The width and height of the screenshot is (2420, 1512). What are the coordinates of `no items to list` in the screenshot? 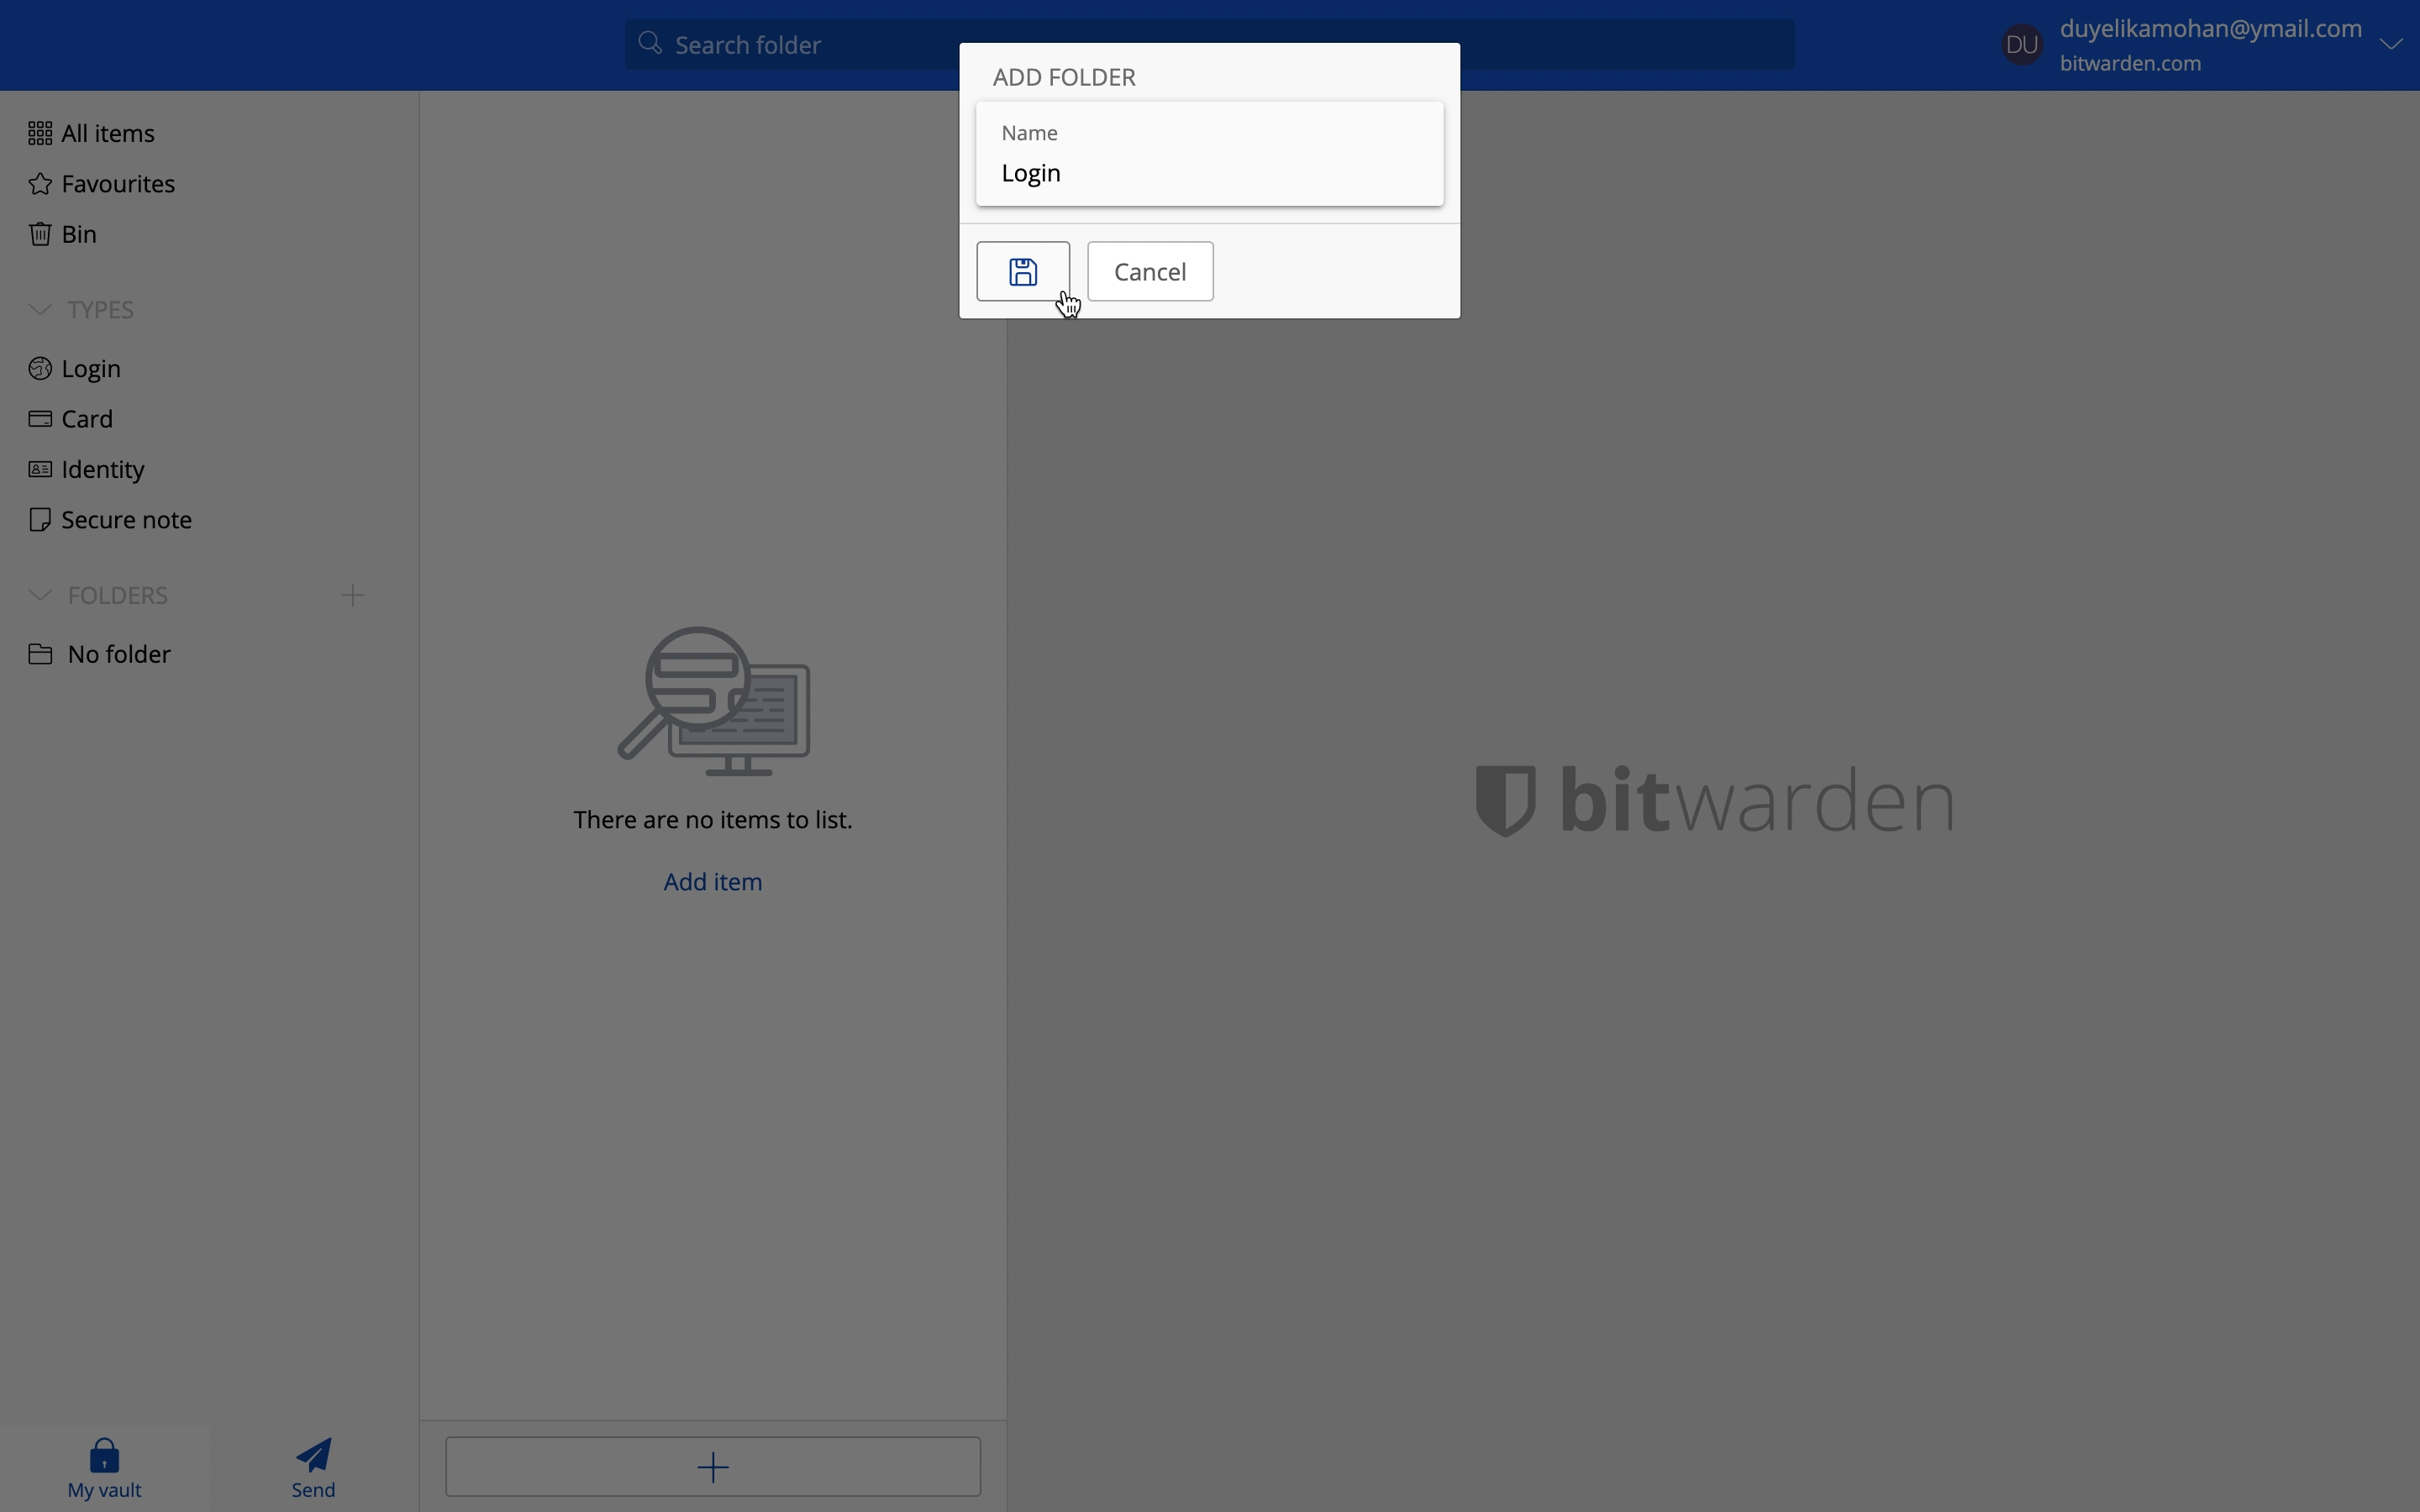 It's located at (727, 729).